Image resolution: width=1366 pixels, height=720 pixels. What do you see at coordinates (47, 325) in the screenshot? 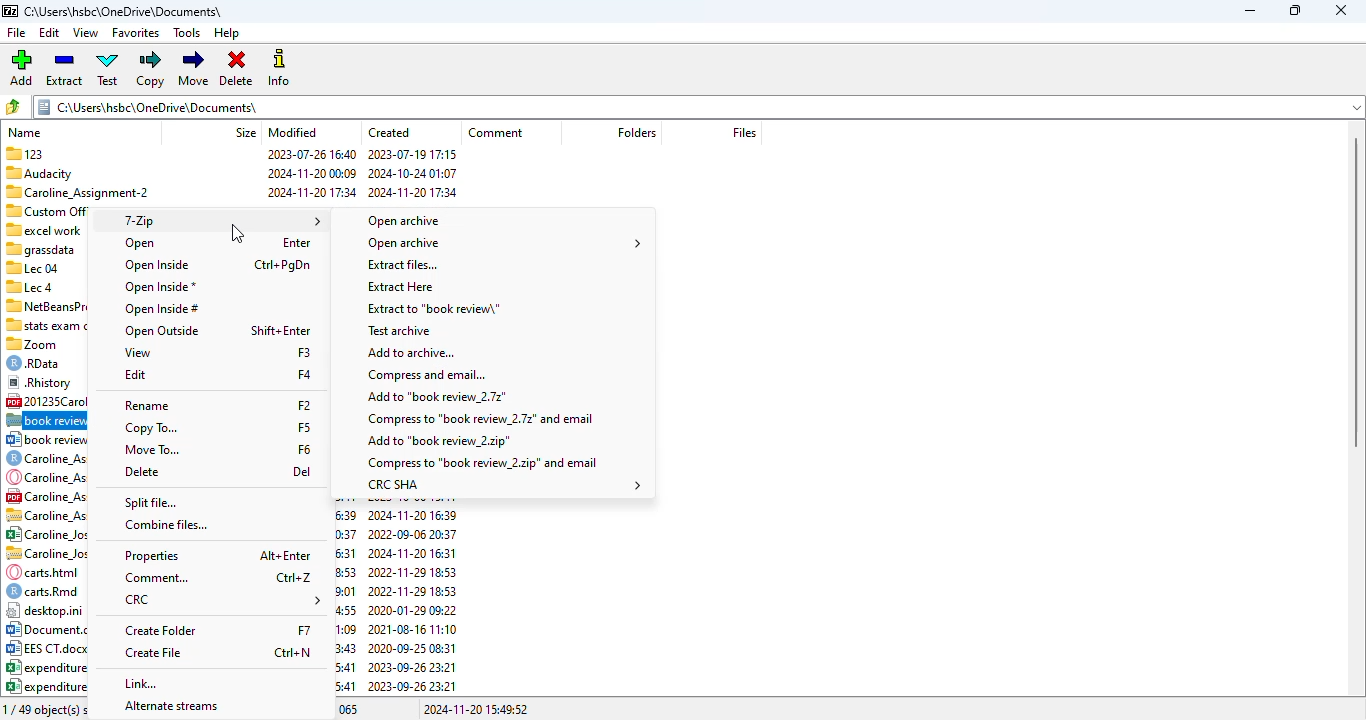
I see `“stats exam caroline` at bounding box center [47, 325].